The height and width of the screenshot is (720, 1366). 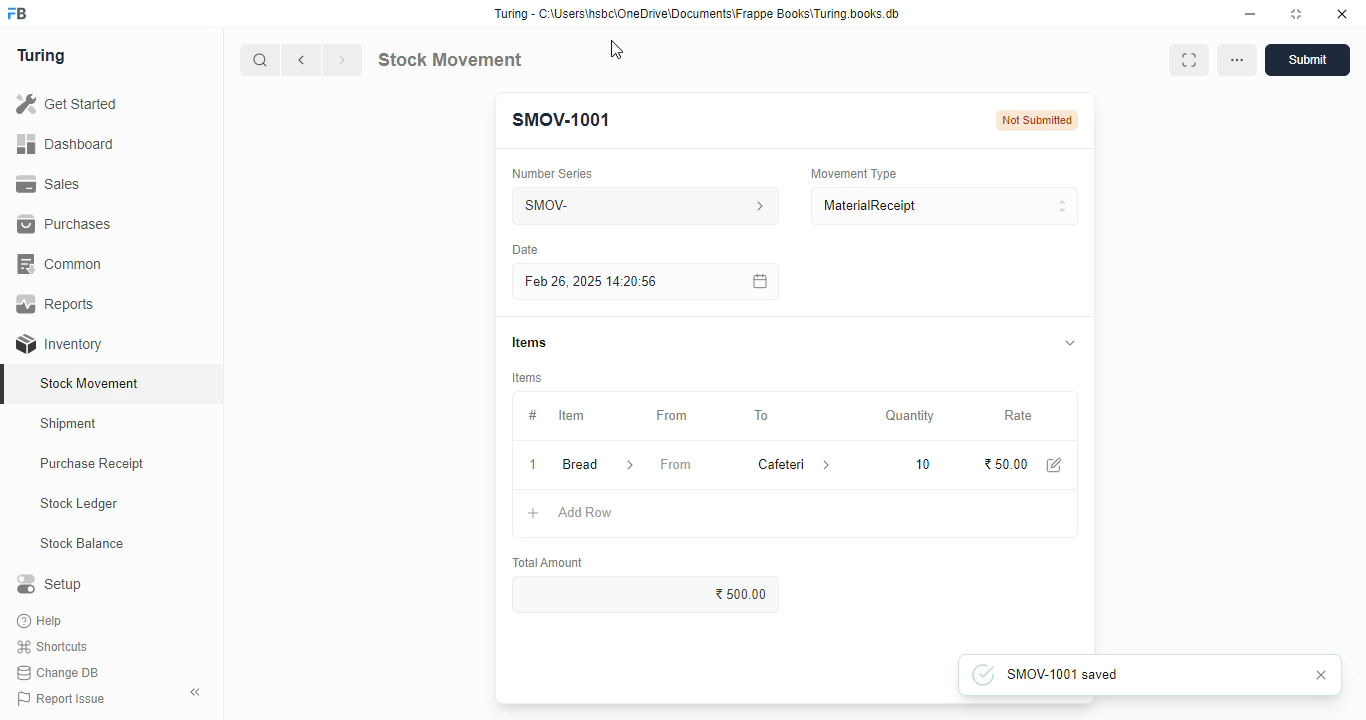 I want to click on edit, so click(x=1055, y=465).